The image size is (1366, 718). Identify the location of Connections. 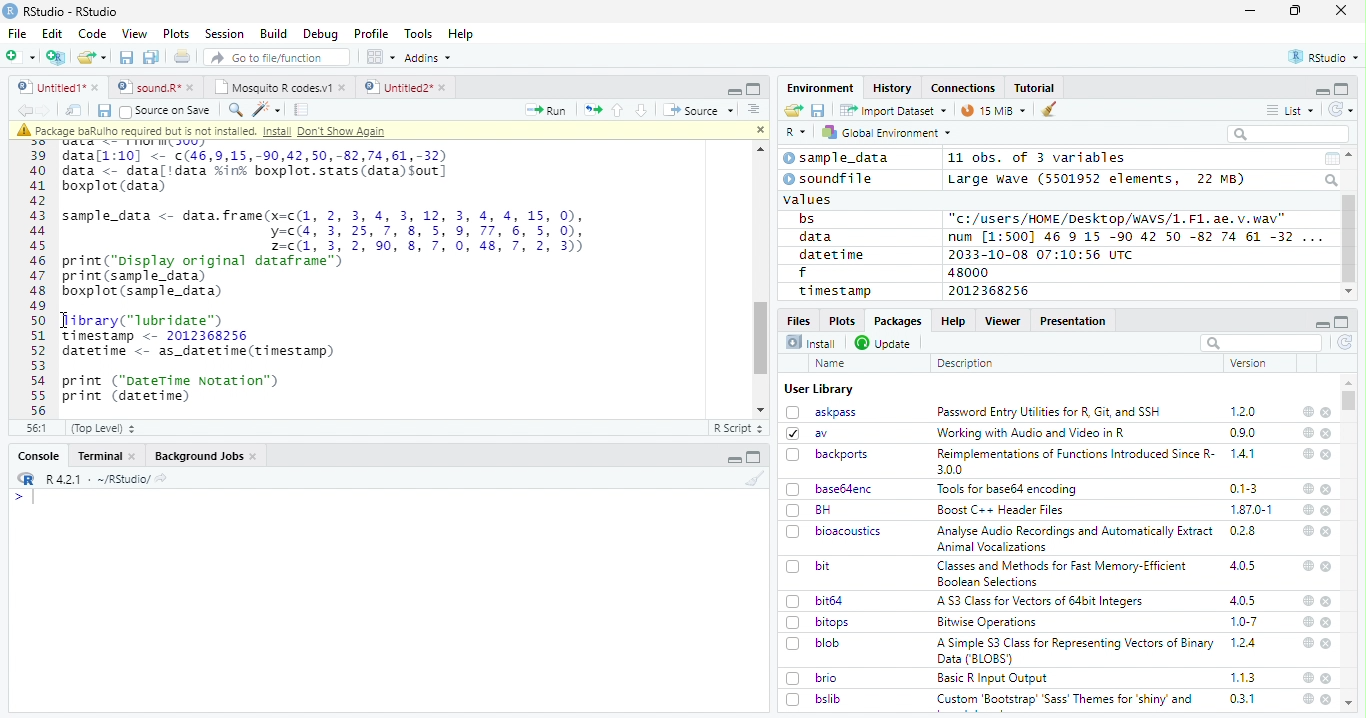
(962, 88).